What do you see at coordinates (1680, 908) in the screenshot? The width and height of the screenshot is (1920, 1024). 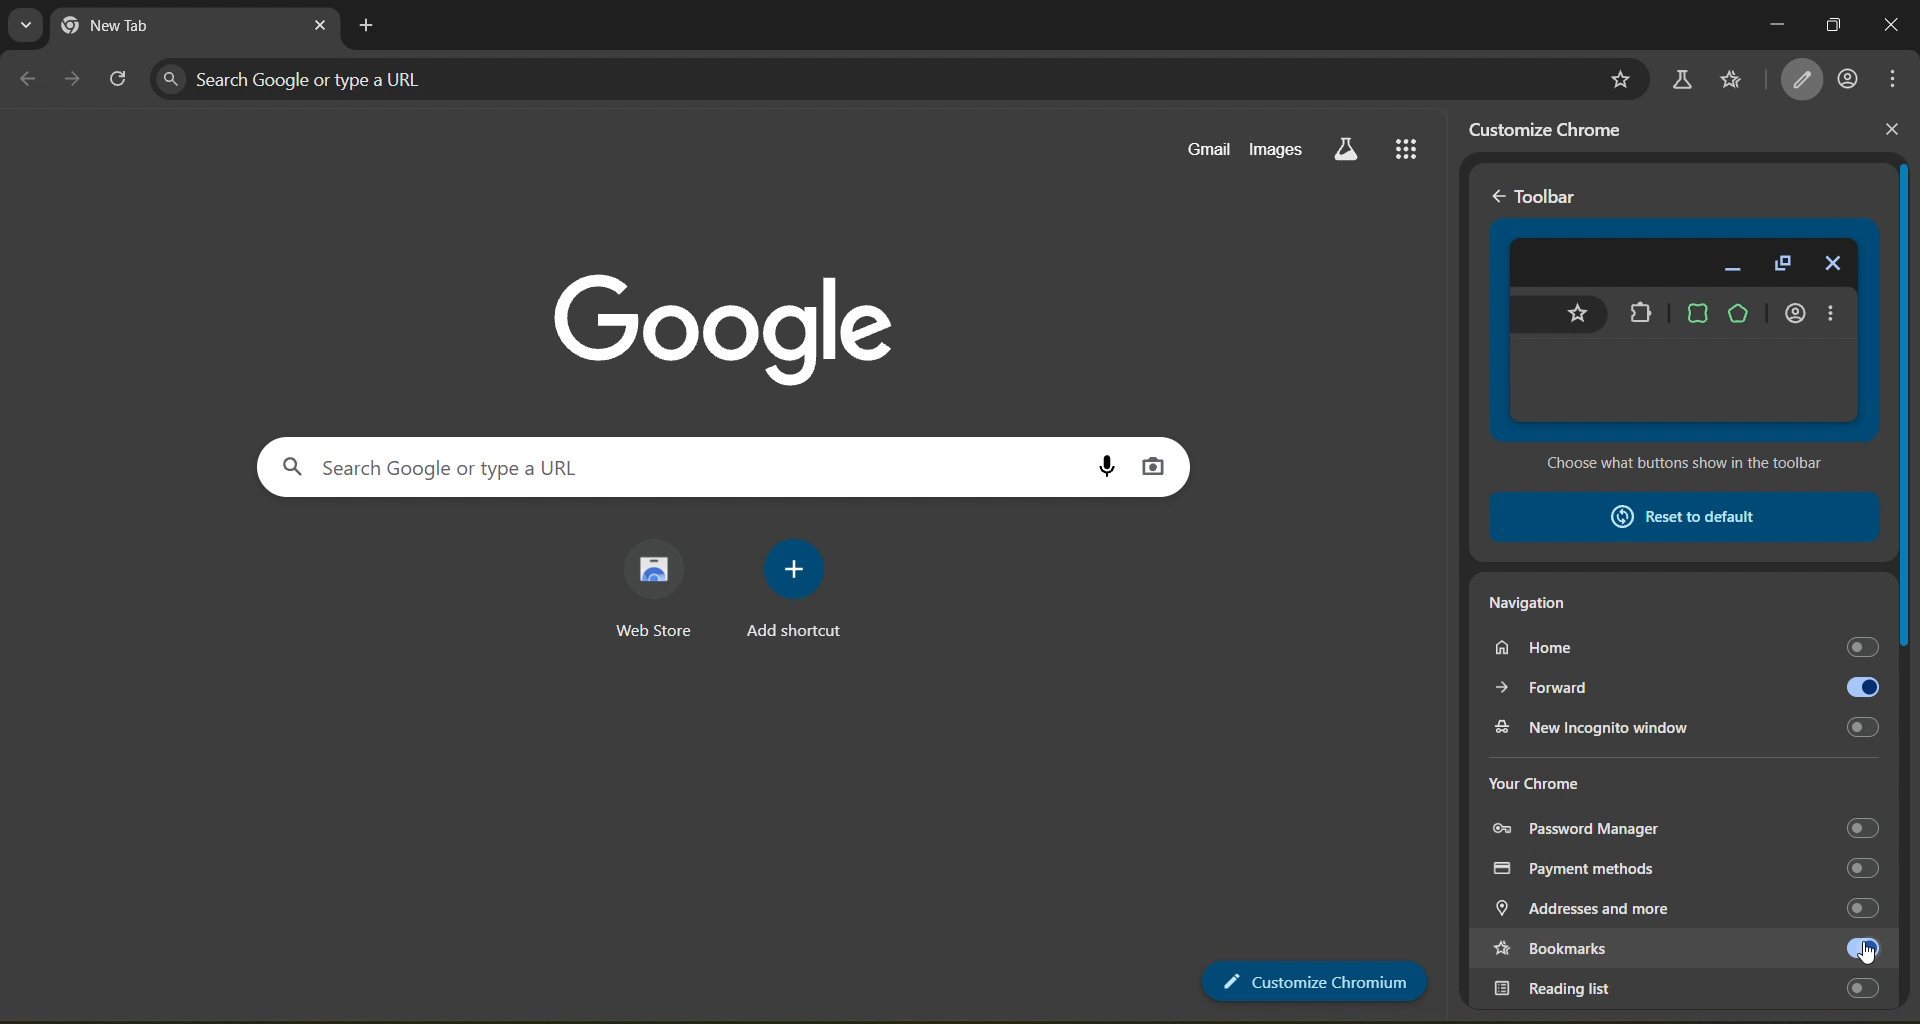 I see `addresses and more` at bounding box center [1680, 908].